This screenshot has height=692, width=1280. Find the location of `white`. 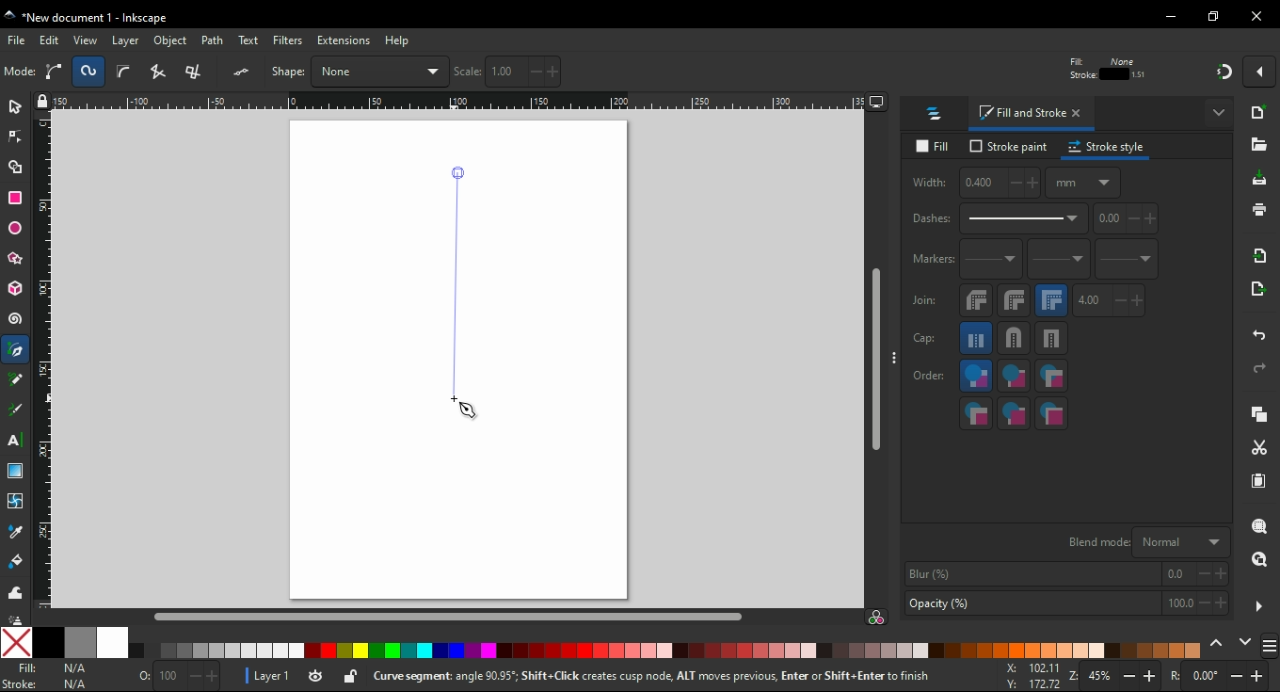

white is located at coordinates (113, 642).